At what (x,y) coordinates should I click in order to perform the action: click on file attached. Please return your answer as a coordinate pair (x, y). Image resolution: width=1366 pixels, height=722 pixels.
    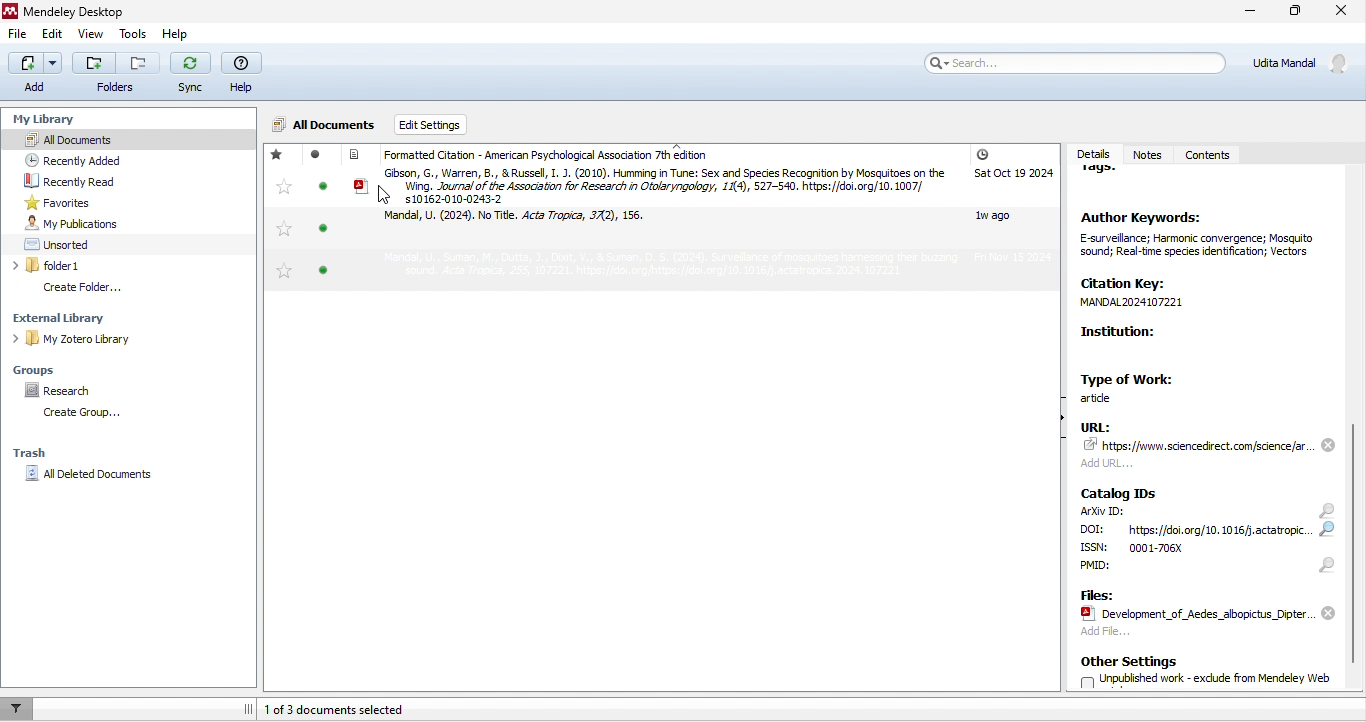
    Looking at the image, I should click on (1208, 614).